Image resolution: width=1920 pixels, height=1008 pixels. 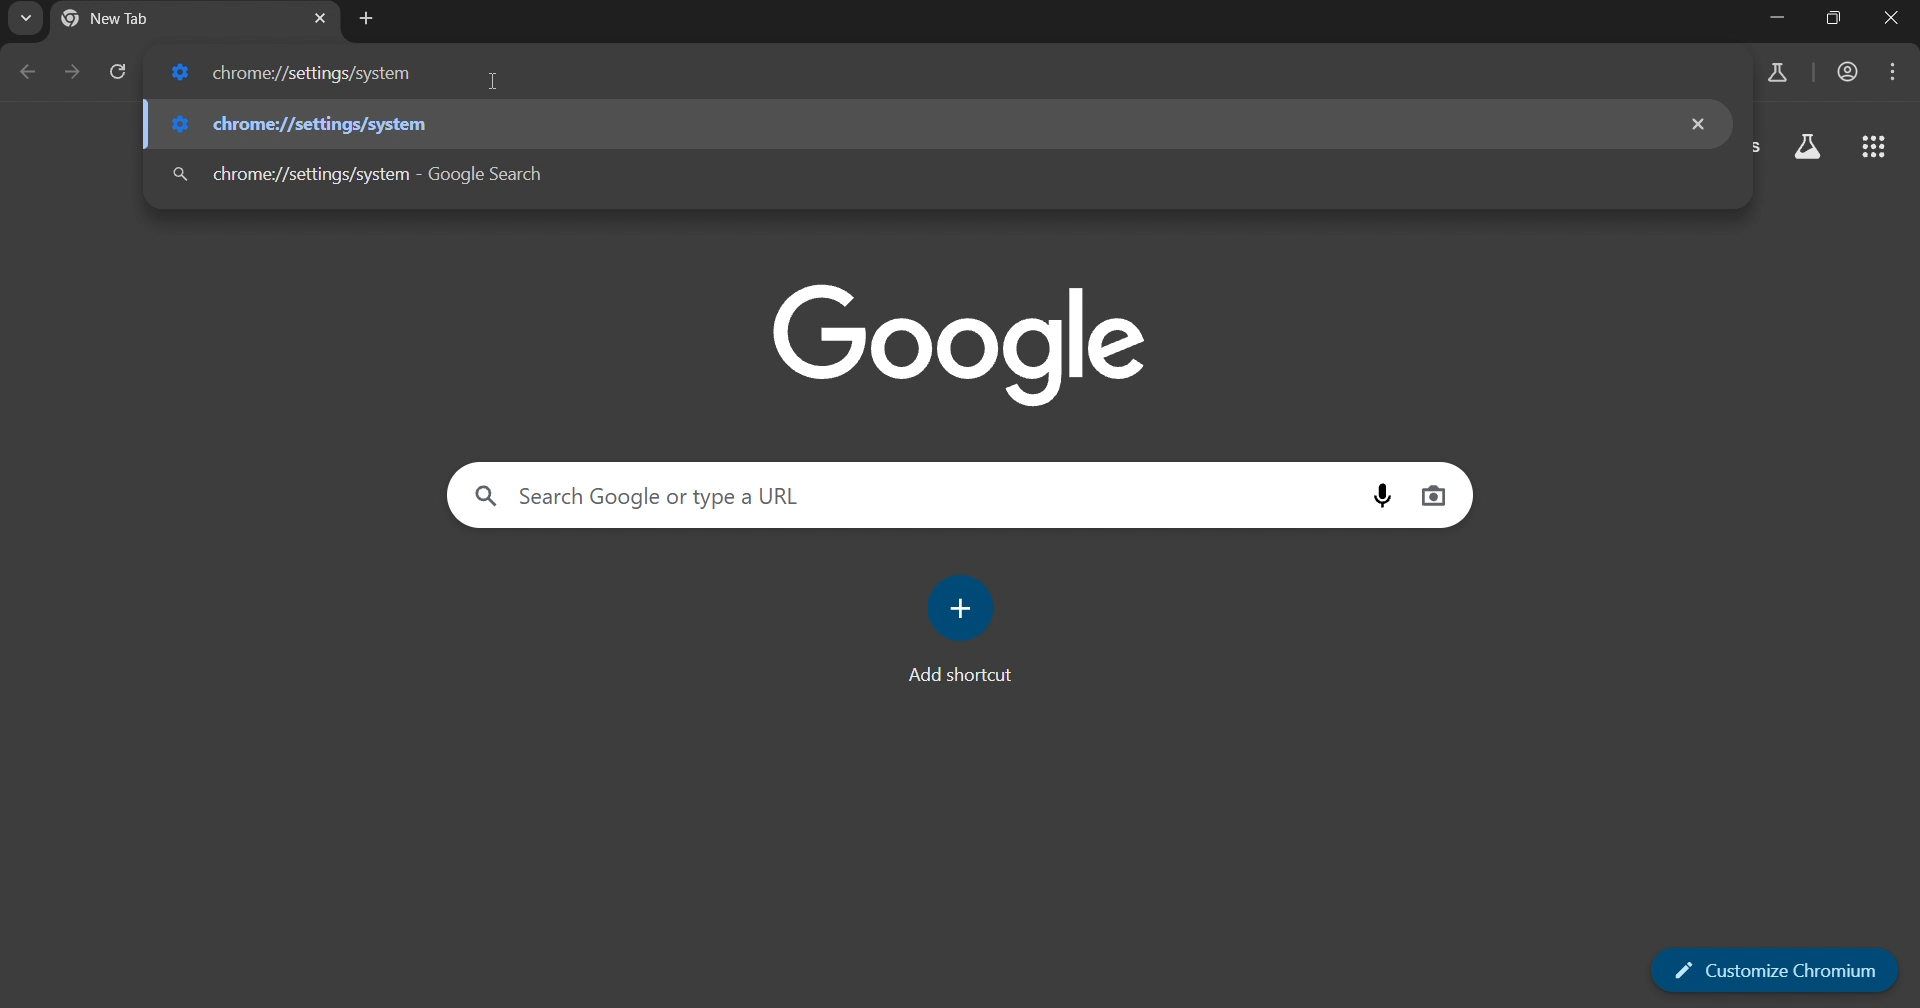 I want to click on Search Google or type a URL, so click(x=645, y=494).